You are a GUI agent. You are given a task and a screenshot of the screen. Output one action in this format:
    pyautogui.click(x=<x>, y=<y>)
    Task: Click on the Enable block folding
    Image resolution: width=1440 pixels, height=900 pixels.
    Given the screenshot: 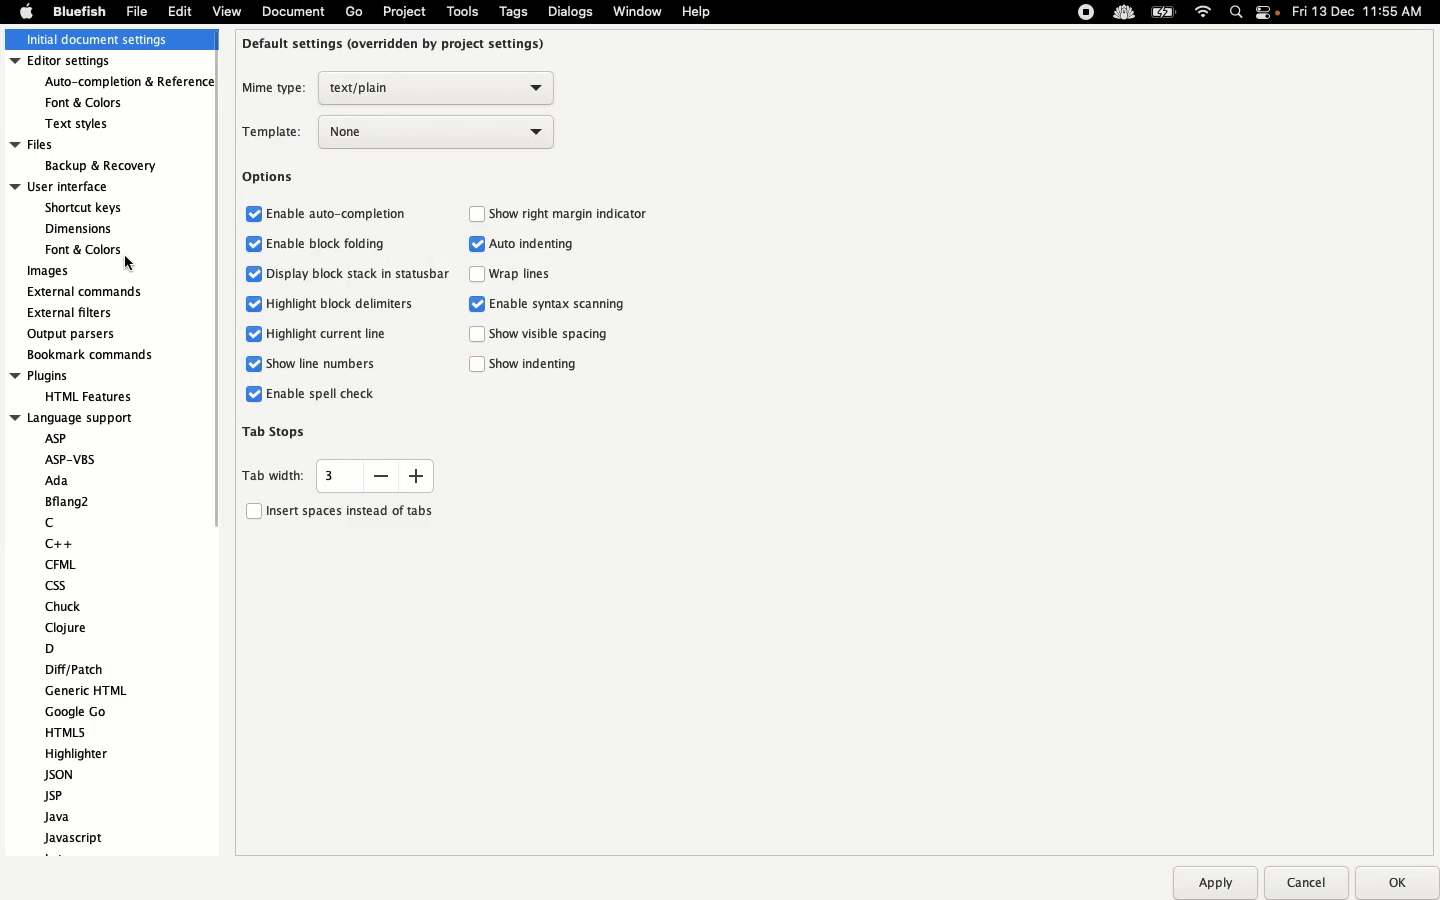 What is the action you would take?
    pyautogui.click(x=317, y=244)
    